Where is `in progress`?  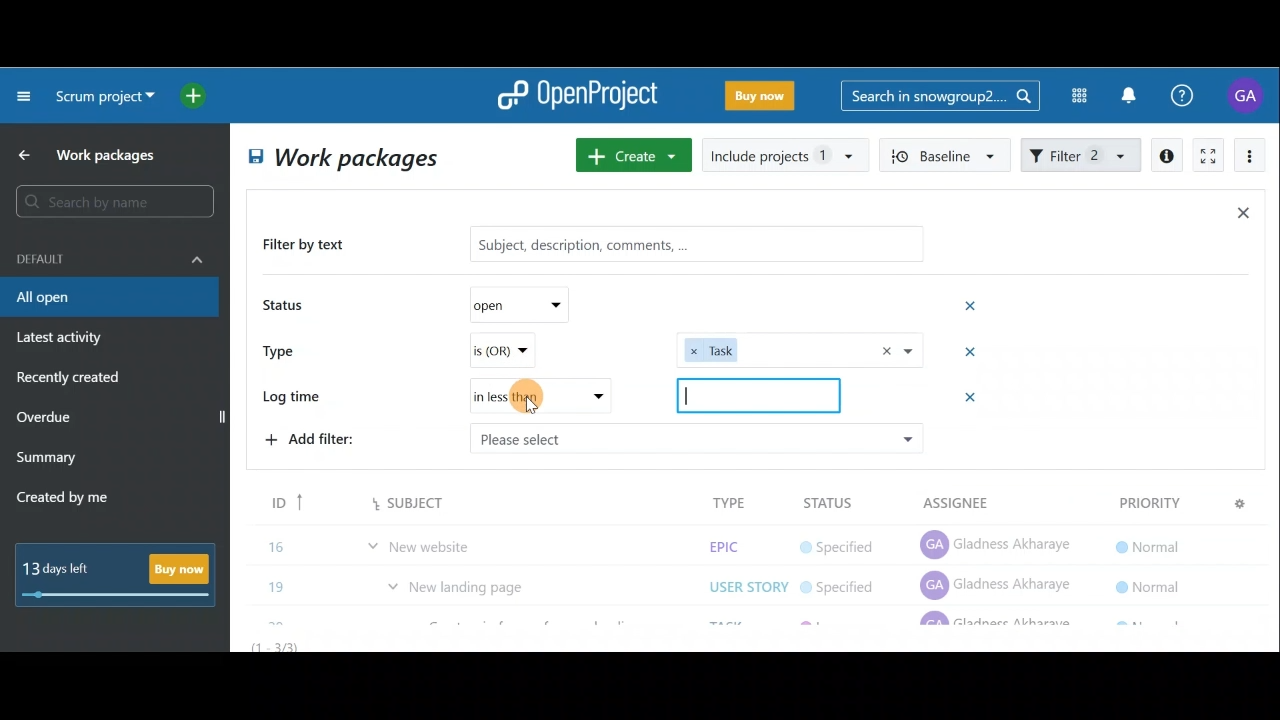
in progress is located at coordinates (844, 585).